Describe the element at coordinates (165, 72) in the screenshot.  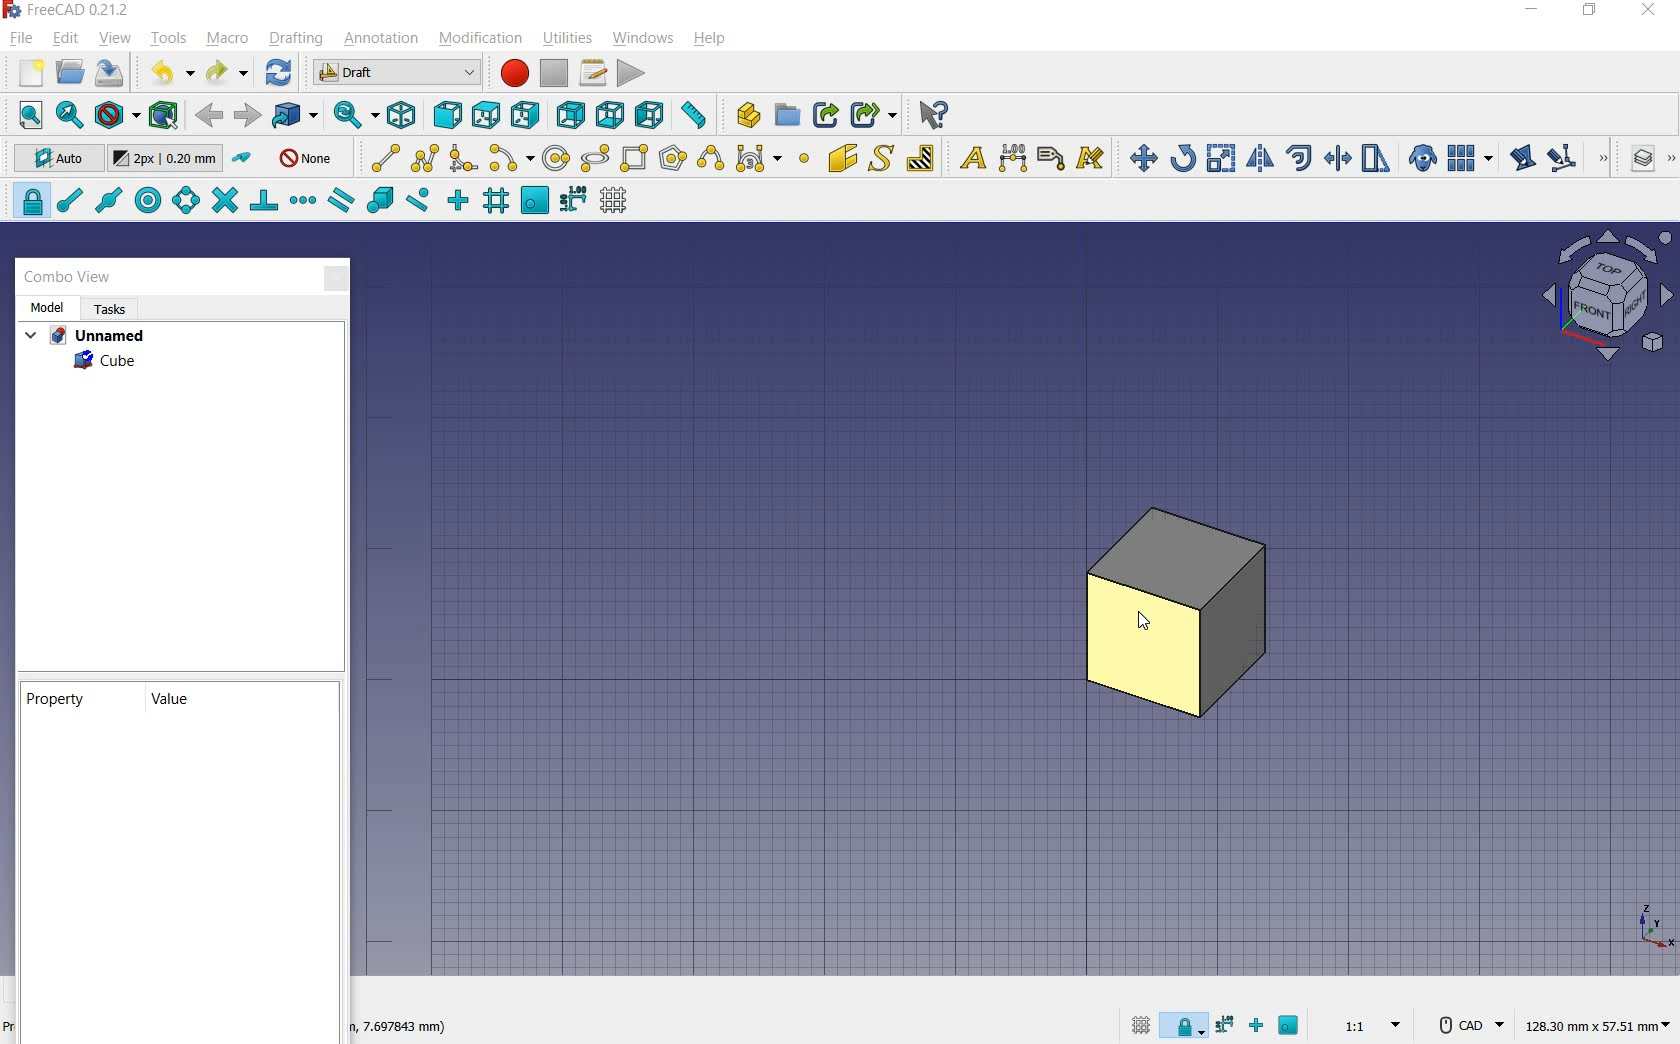
I see `undo` at that location.